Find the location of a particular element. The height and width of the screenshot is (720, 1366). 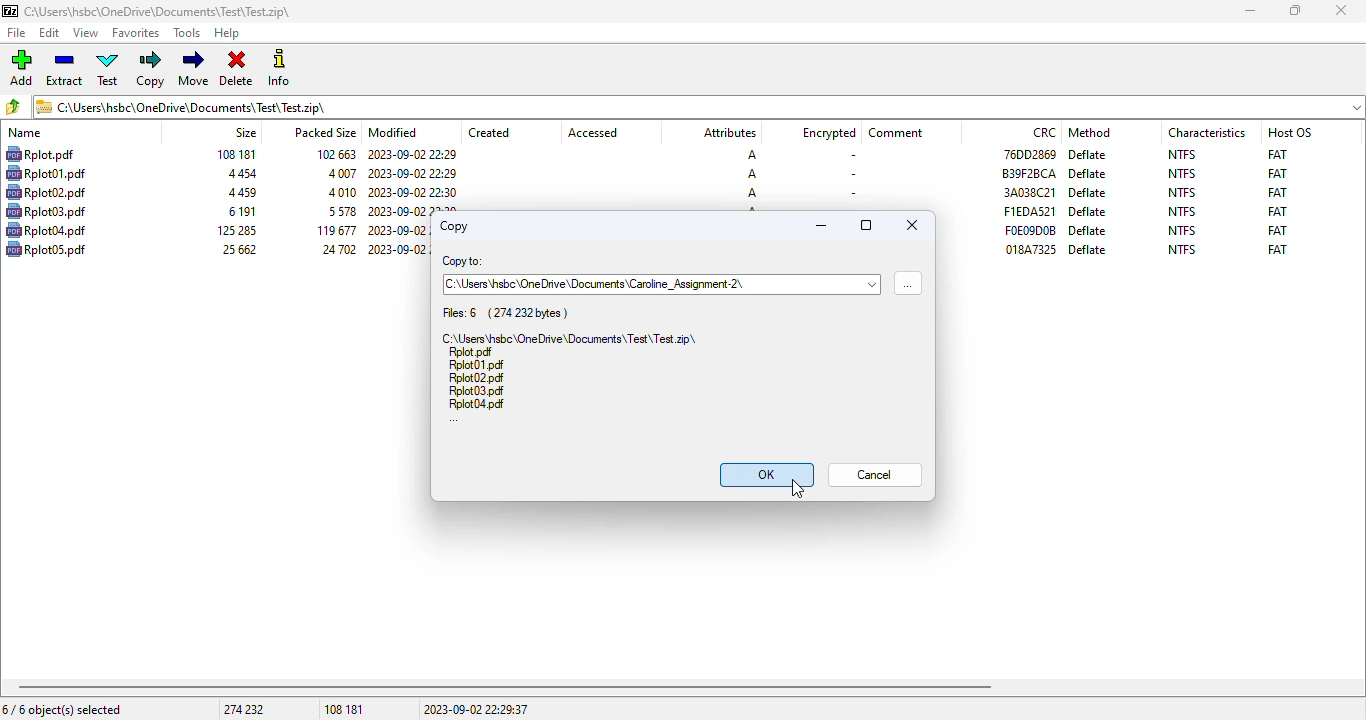

name is located at coordinates (25, 133).